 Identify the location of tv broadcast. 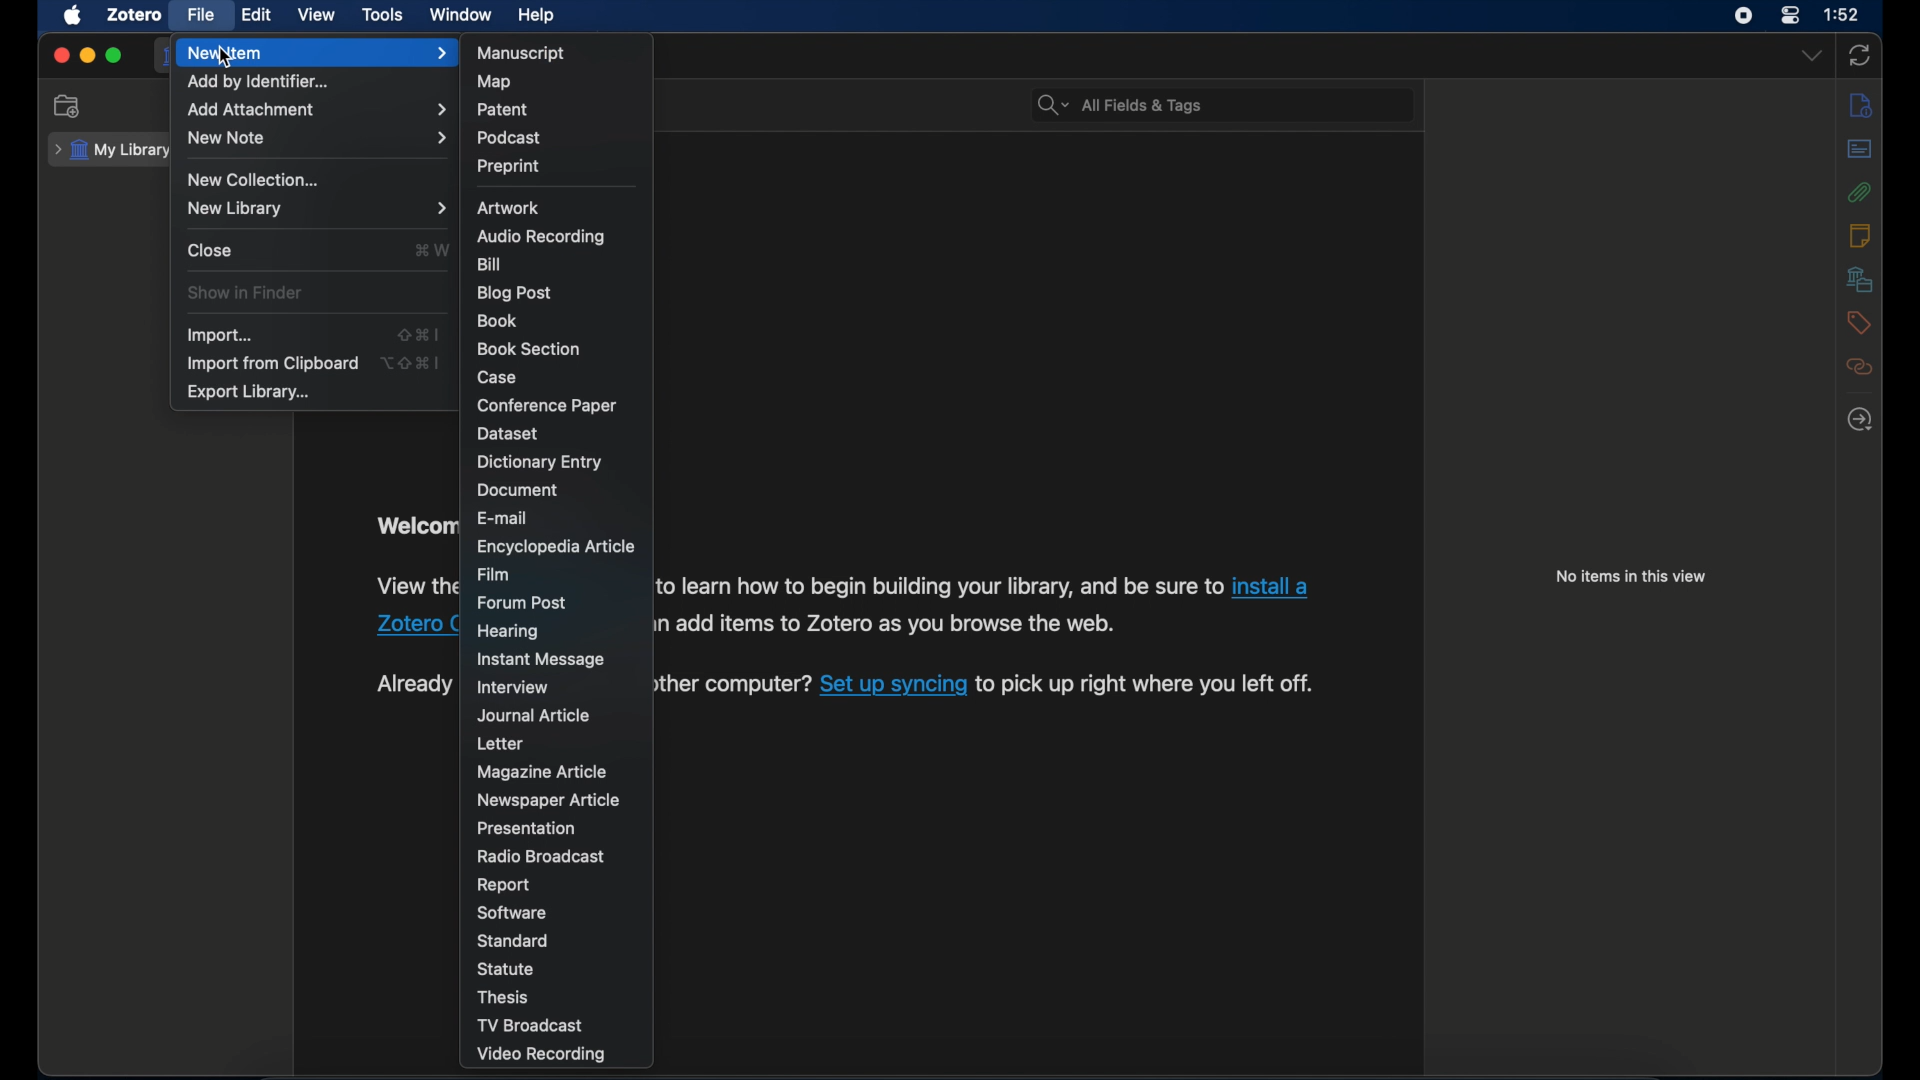
(530, 1025).